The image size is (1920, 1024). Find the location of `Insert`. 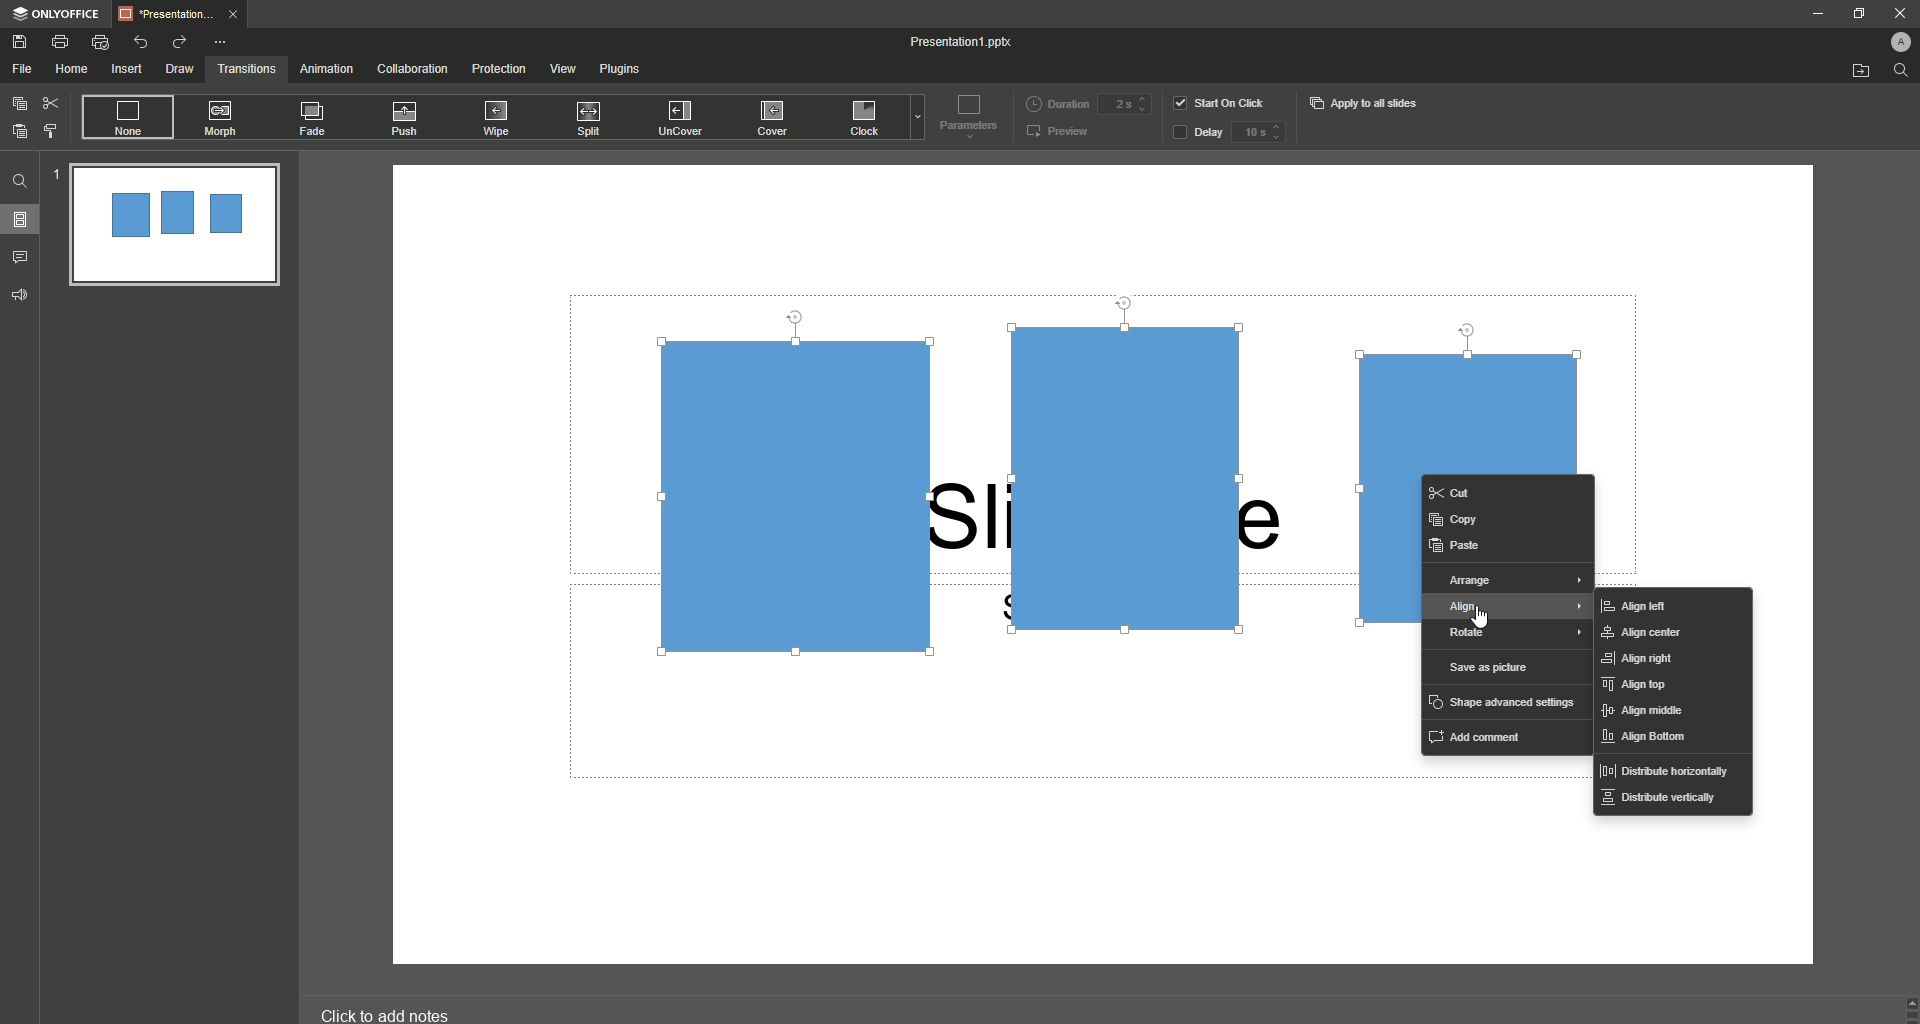

Insert is located at coordinates (126, 70).